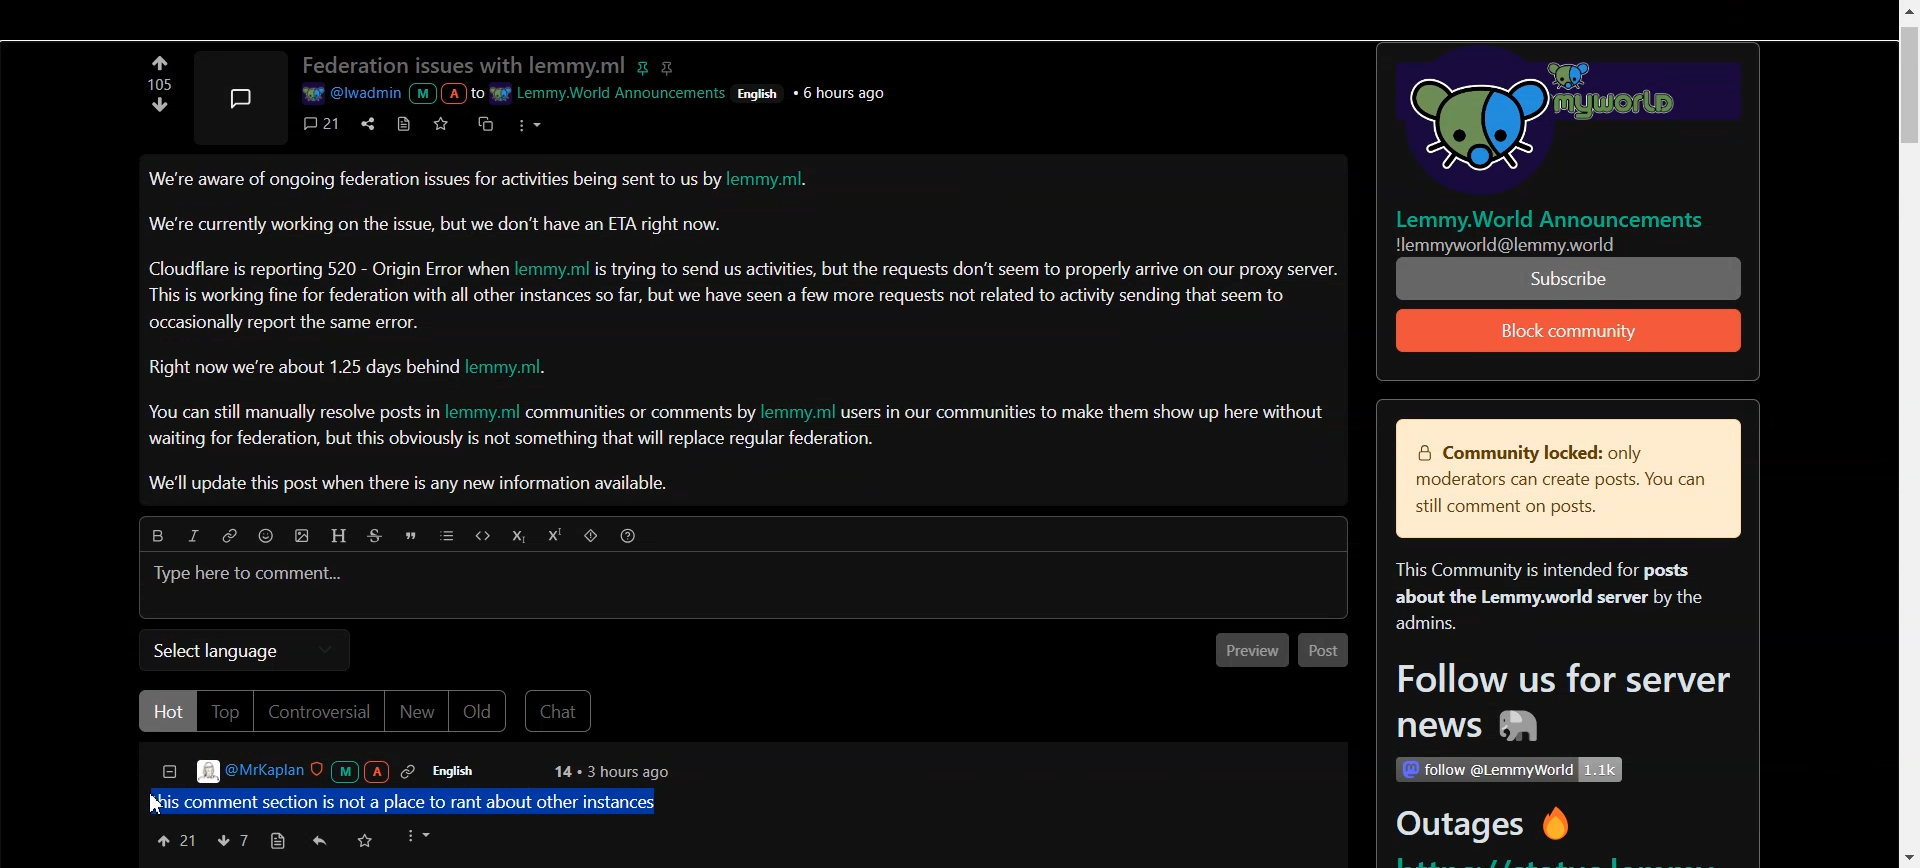 The width and height of the screenshot is (1920, 868). Describe the element at coordinates (467, 771) in the screenshot. I see `English` at that location.